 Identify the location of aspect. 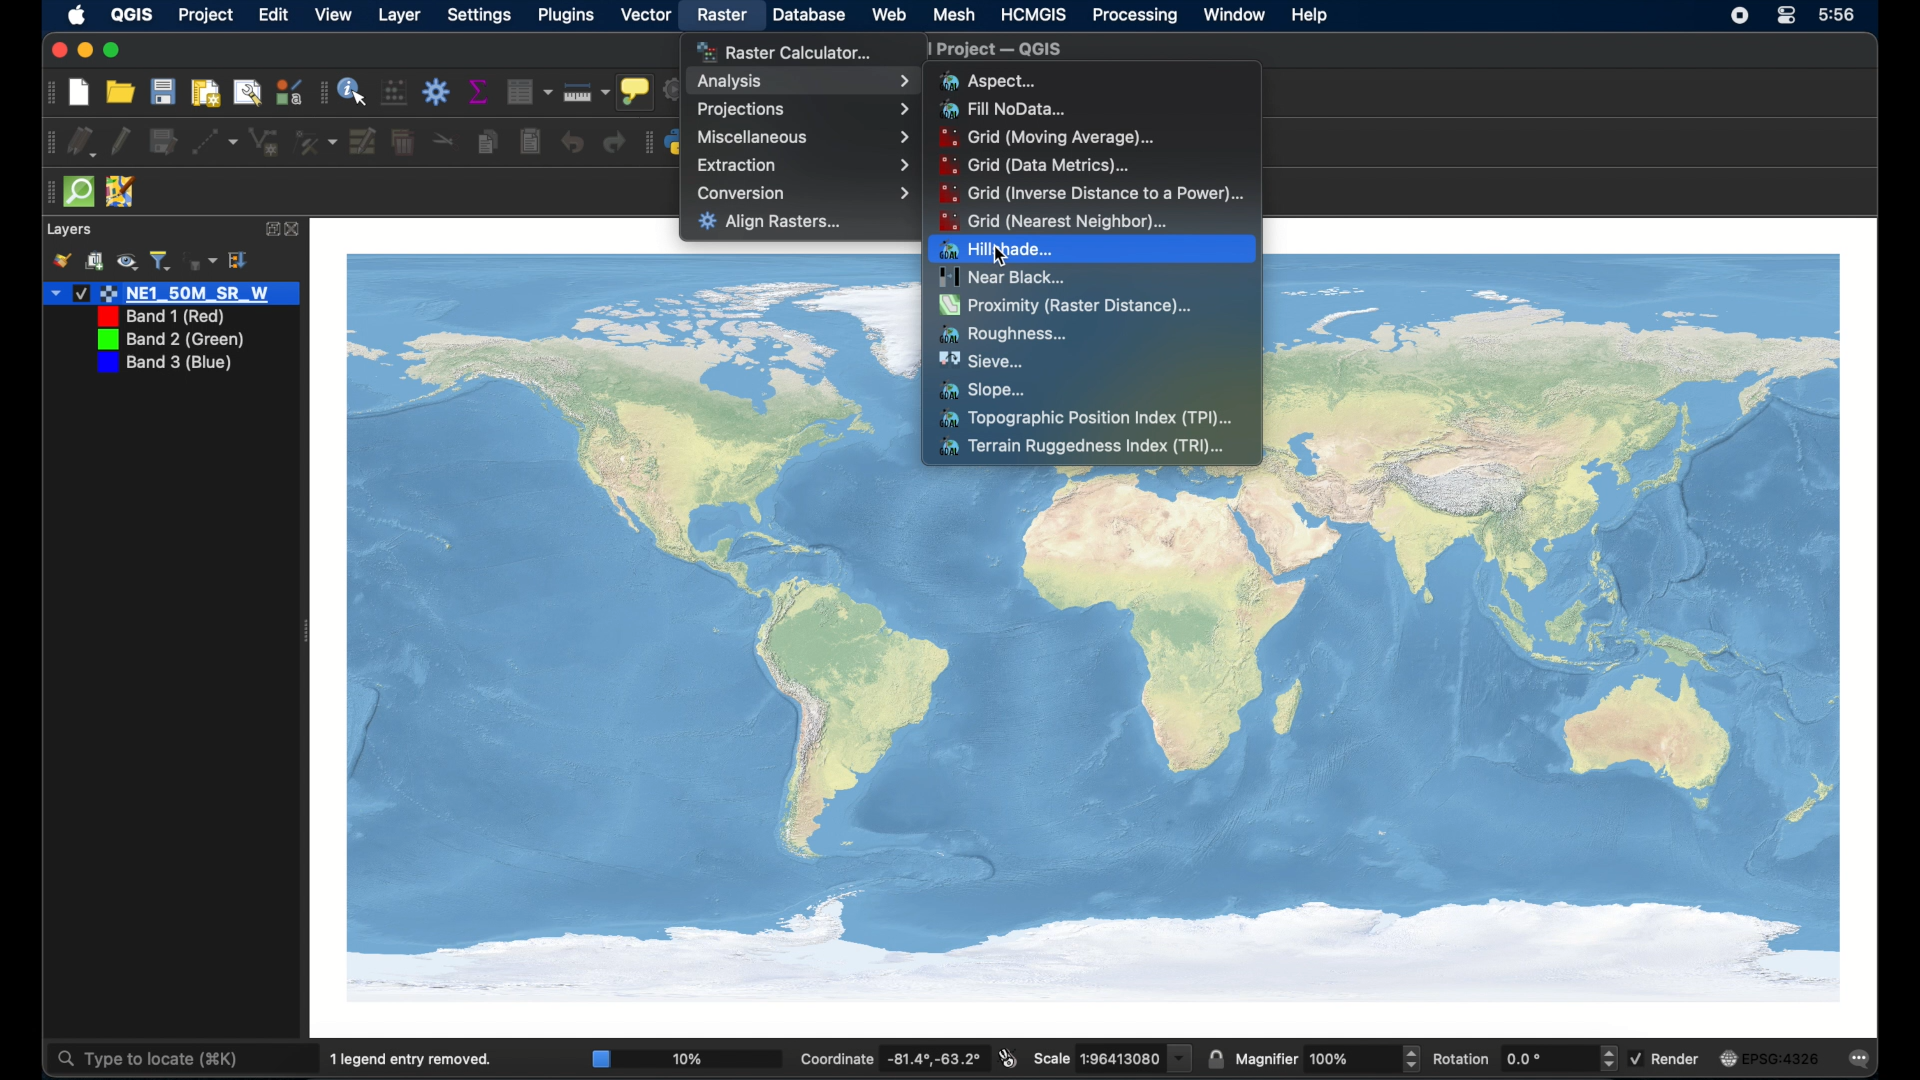
(986, 80).